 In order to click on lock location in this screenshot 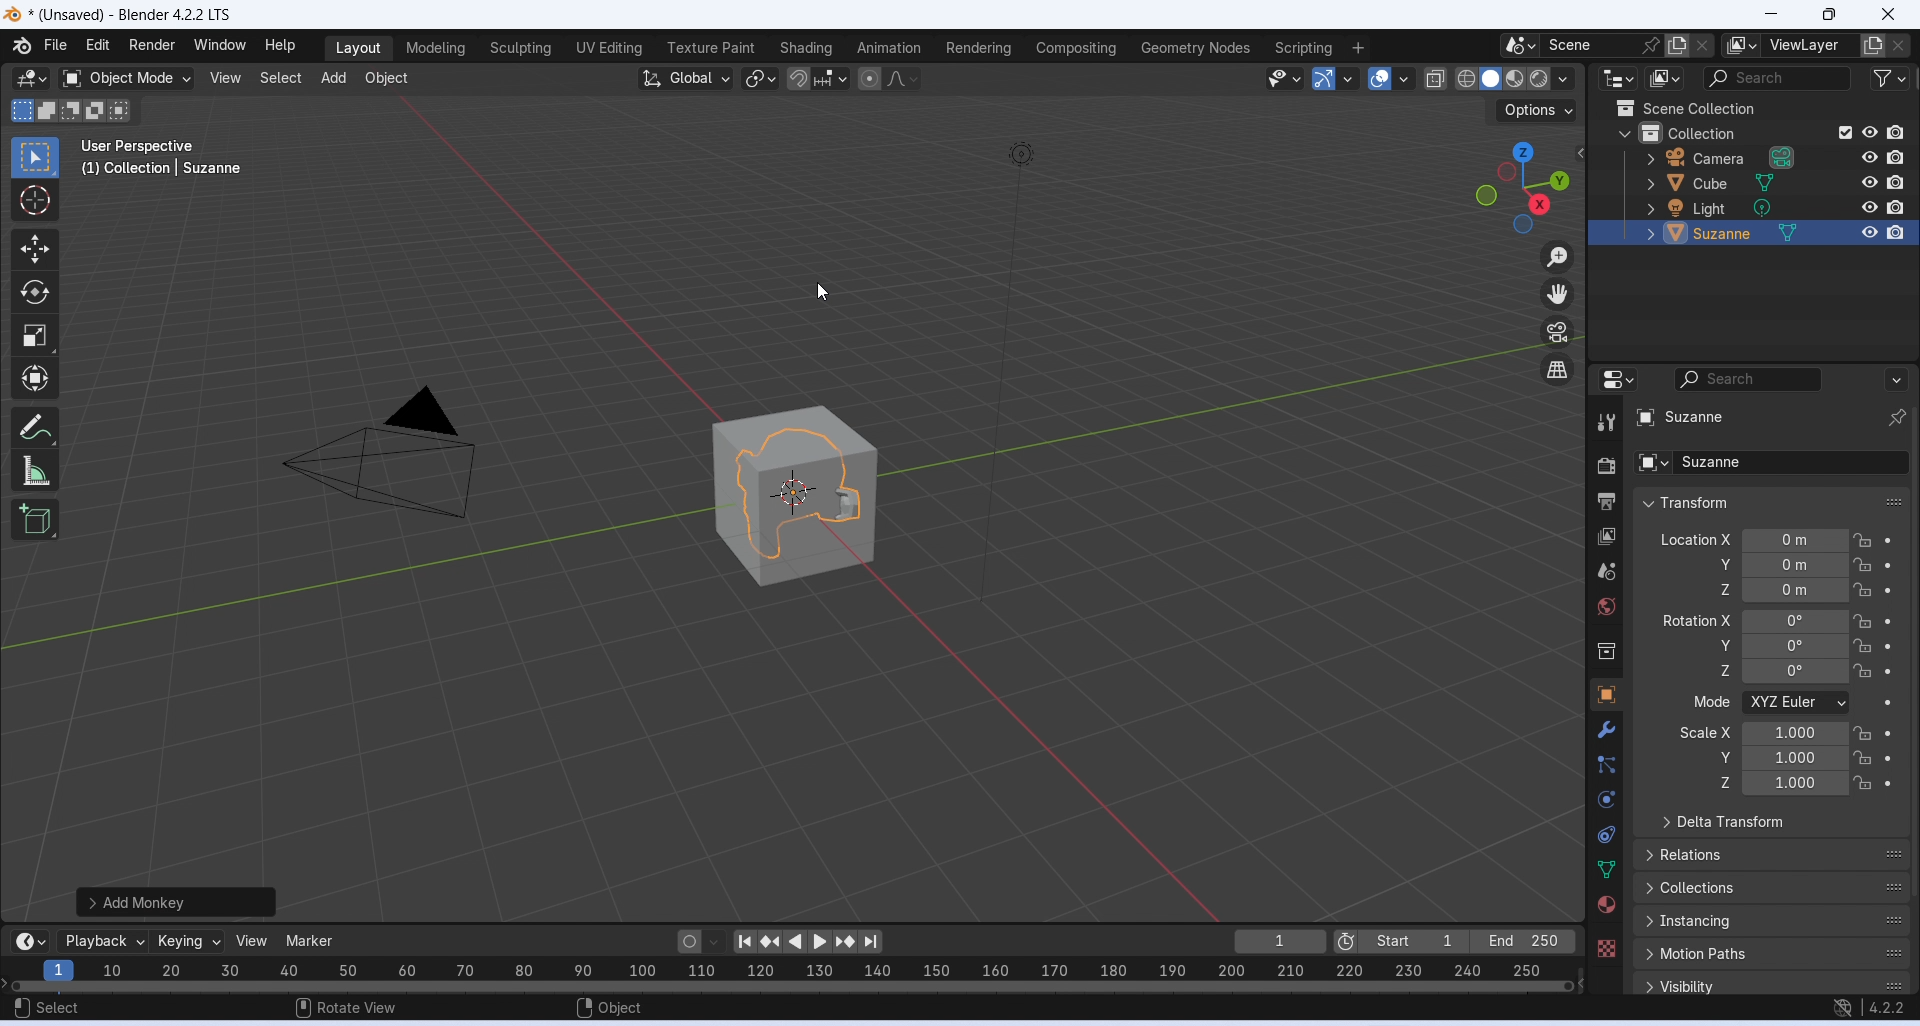, I will do `click(1863, 734)`.